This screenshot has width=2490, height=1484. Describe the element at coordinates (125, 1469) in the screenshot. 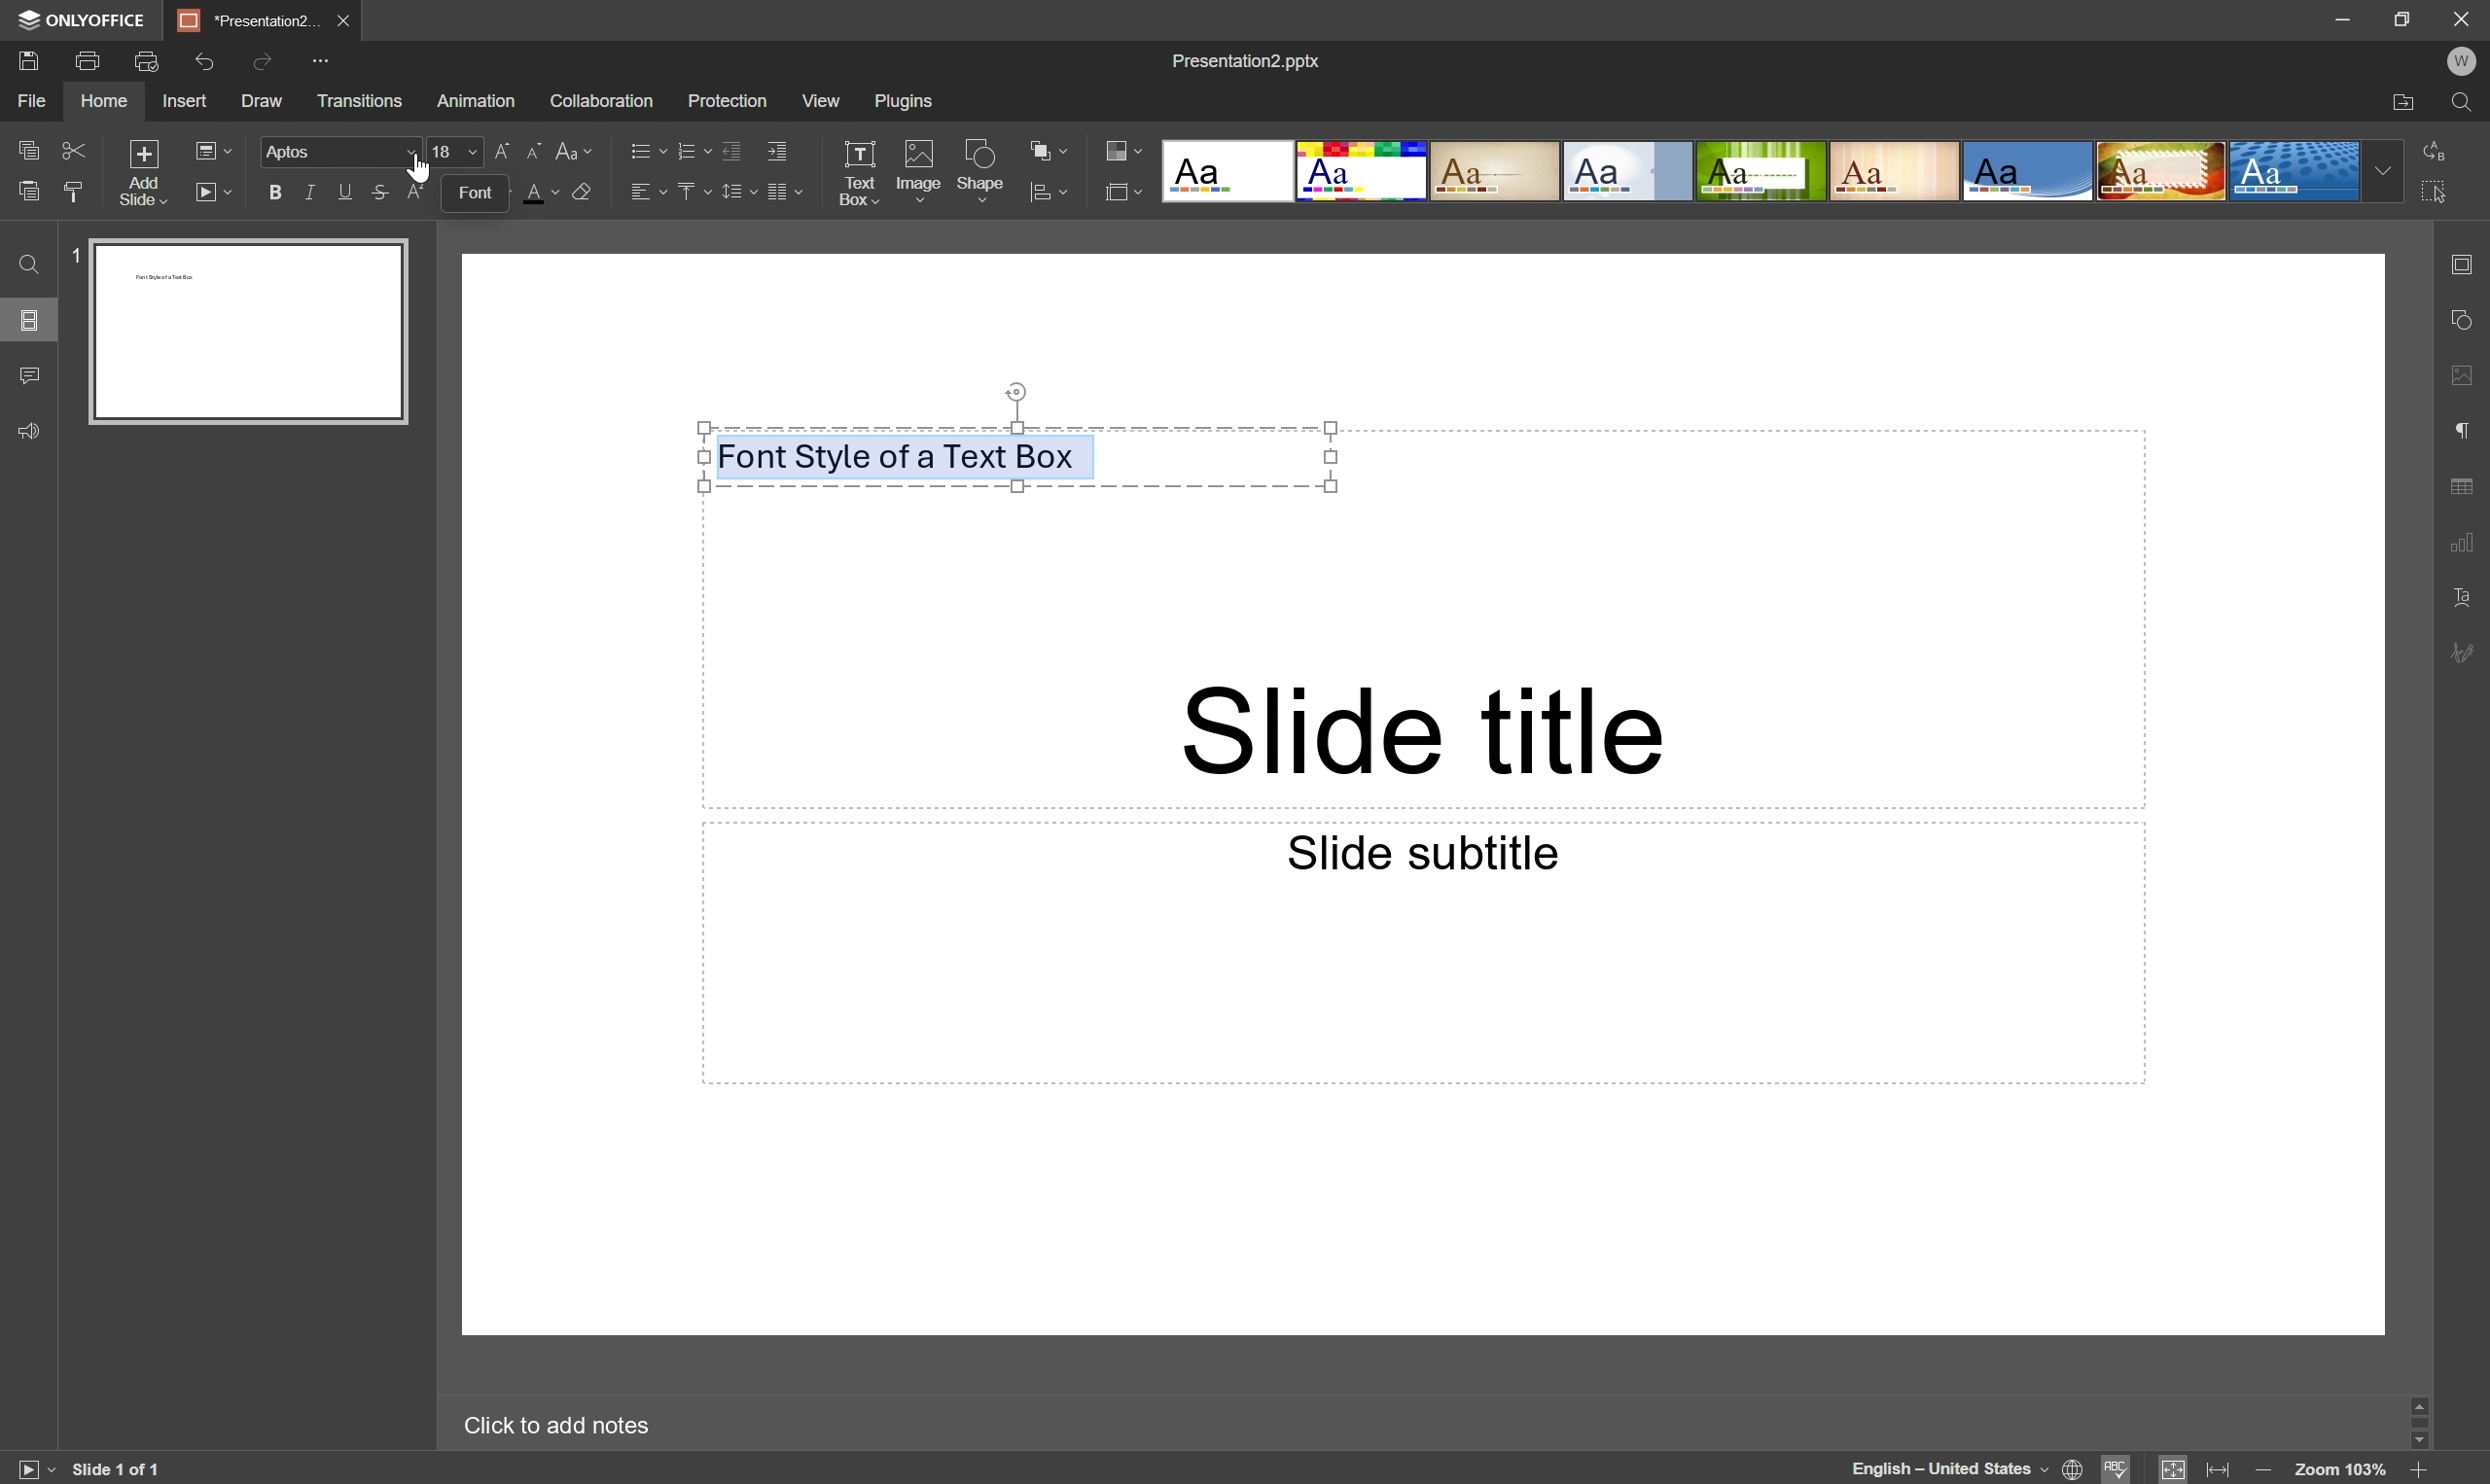

I see `Slide 1 of 1` at that location.